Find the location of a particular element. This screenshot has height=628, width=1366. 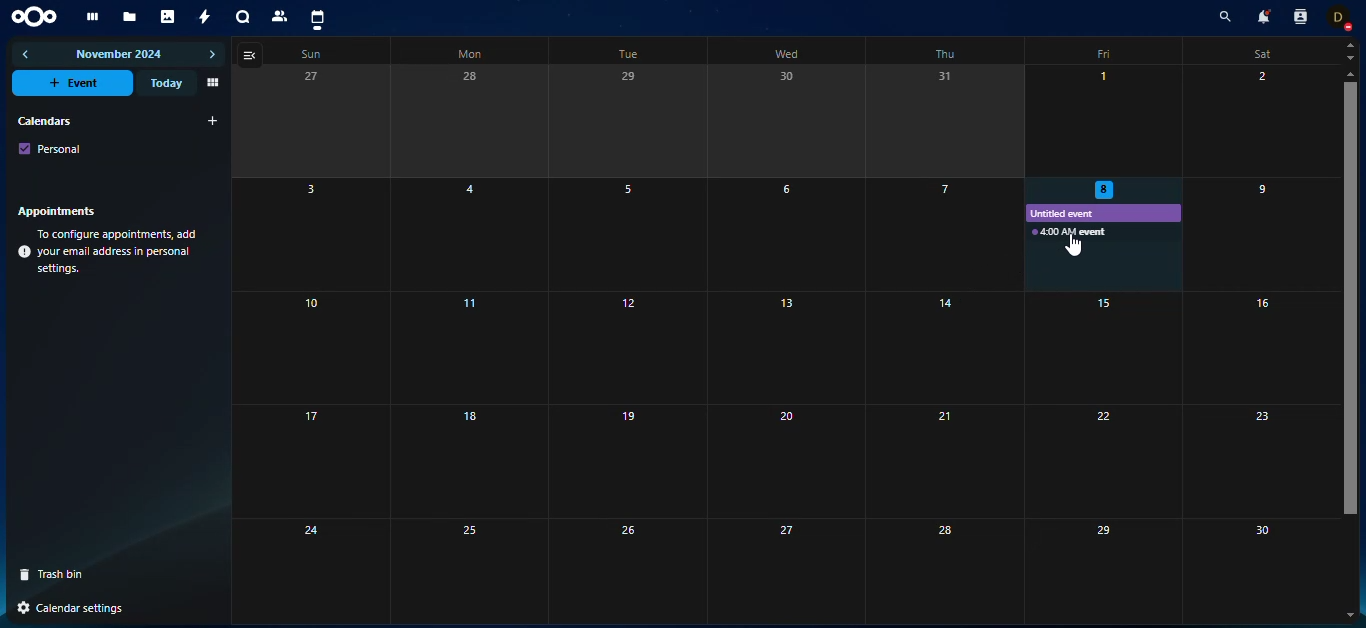

previous is located at coordinates (27, 54).